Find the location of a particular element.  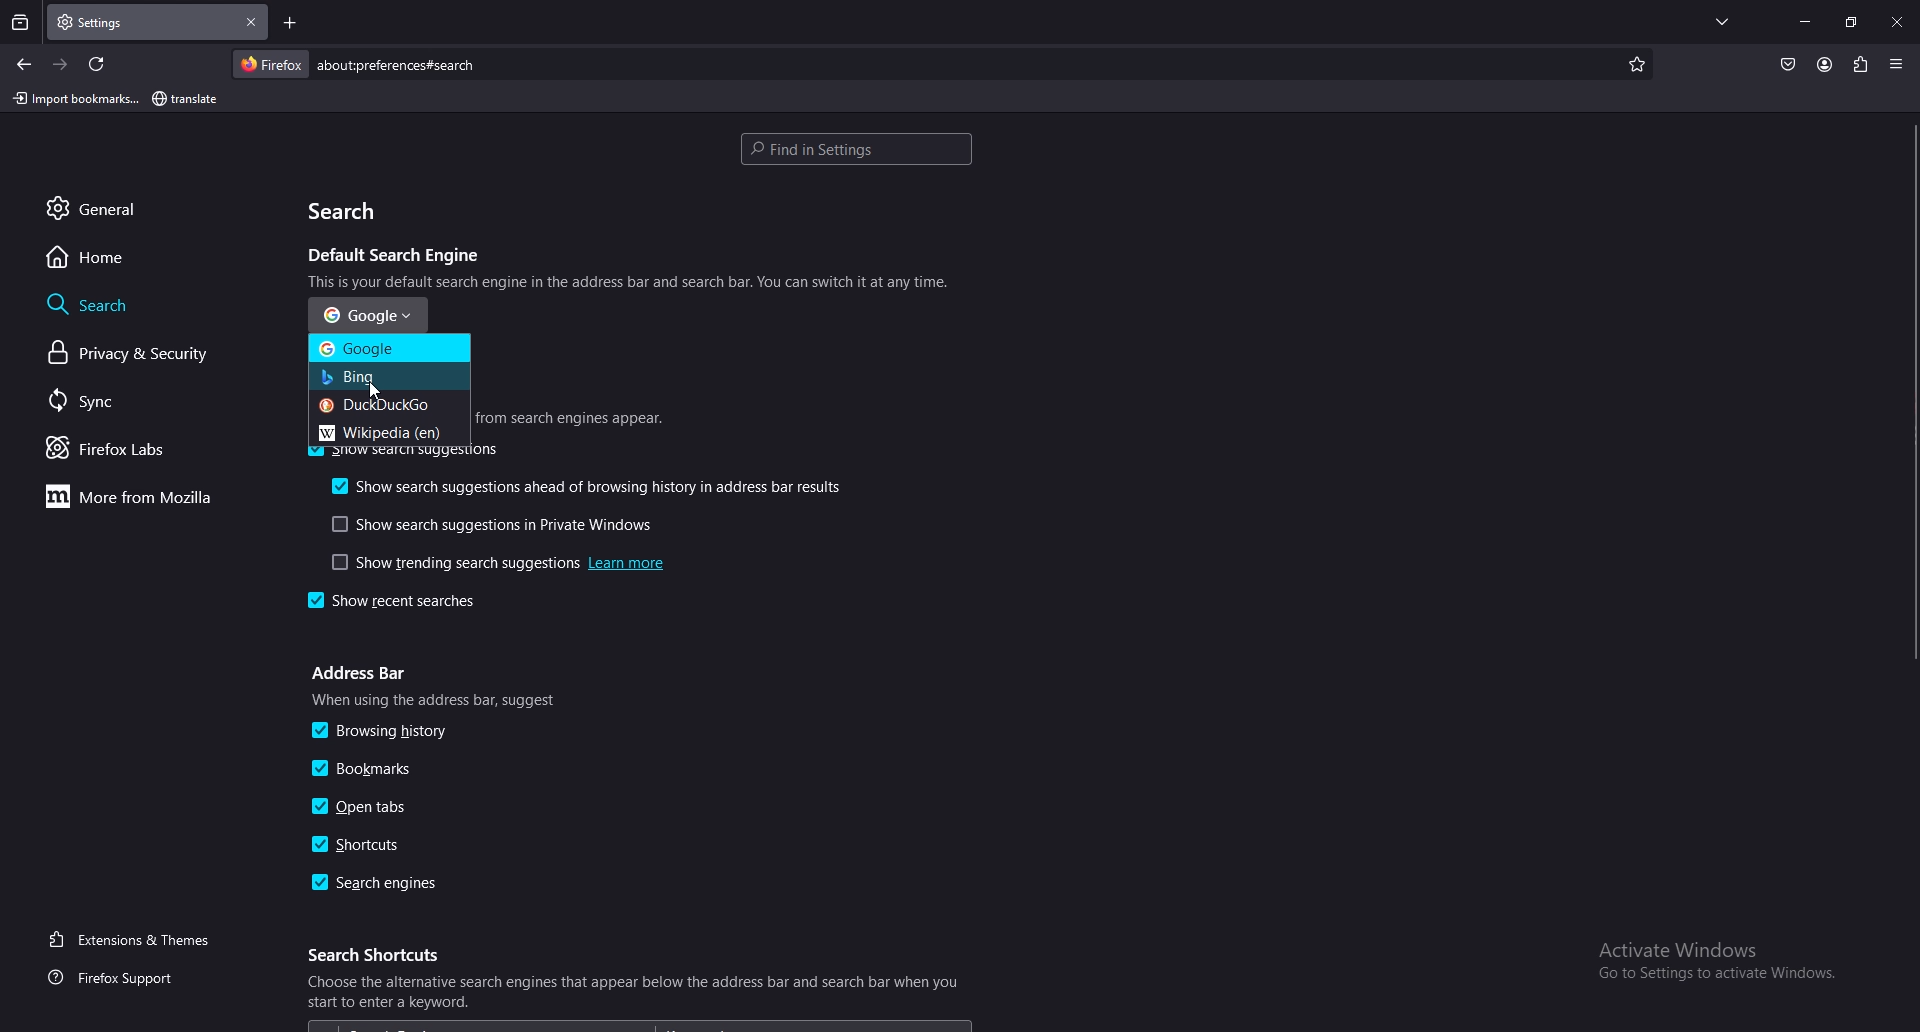

add tab is located at coordinates (291, 23).